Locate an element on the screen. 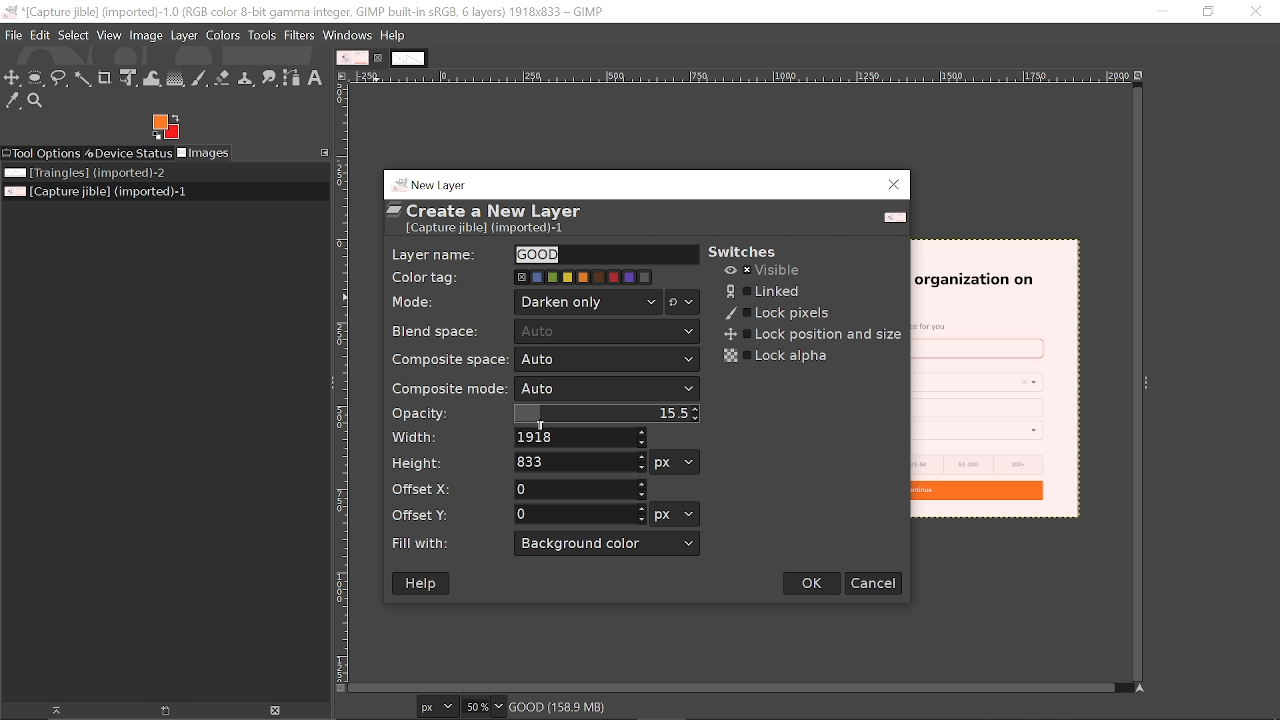  Opacity is located at coordinates (604, 415).